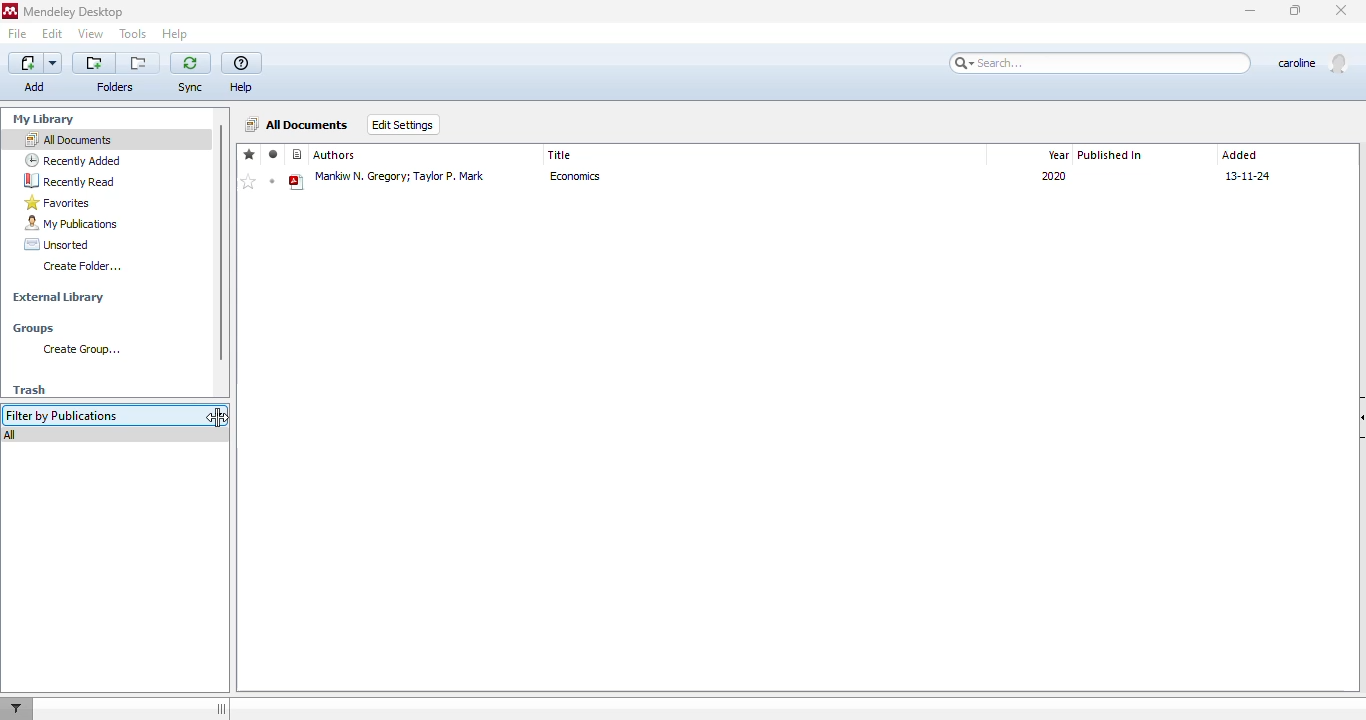 Image resolution: width=1366 pixels, height=720 pixels. What do you see at coordinates (190, 63) in the screenshot?
I see `sync` at bounding box center [190, 63].